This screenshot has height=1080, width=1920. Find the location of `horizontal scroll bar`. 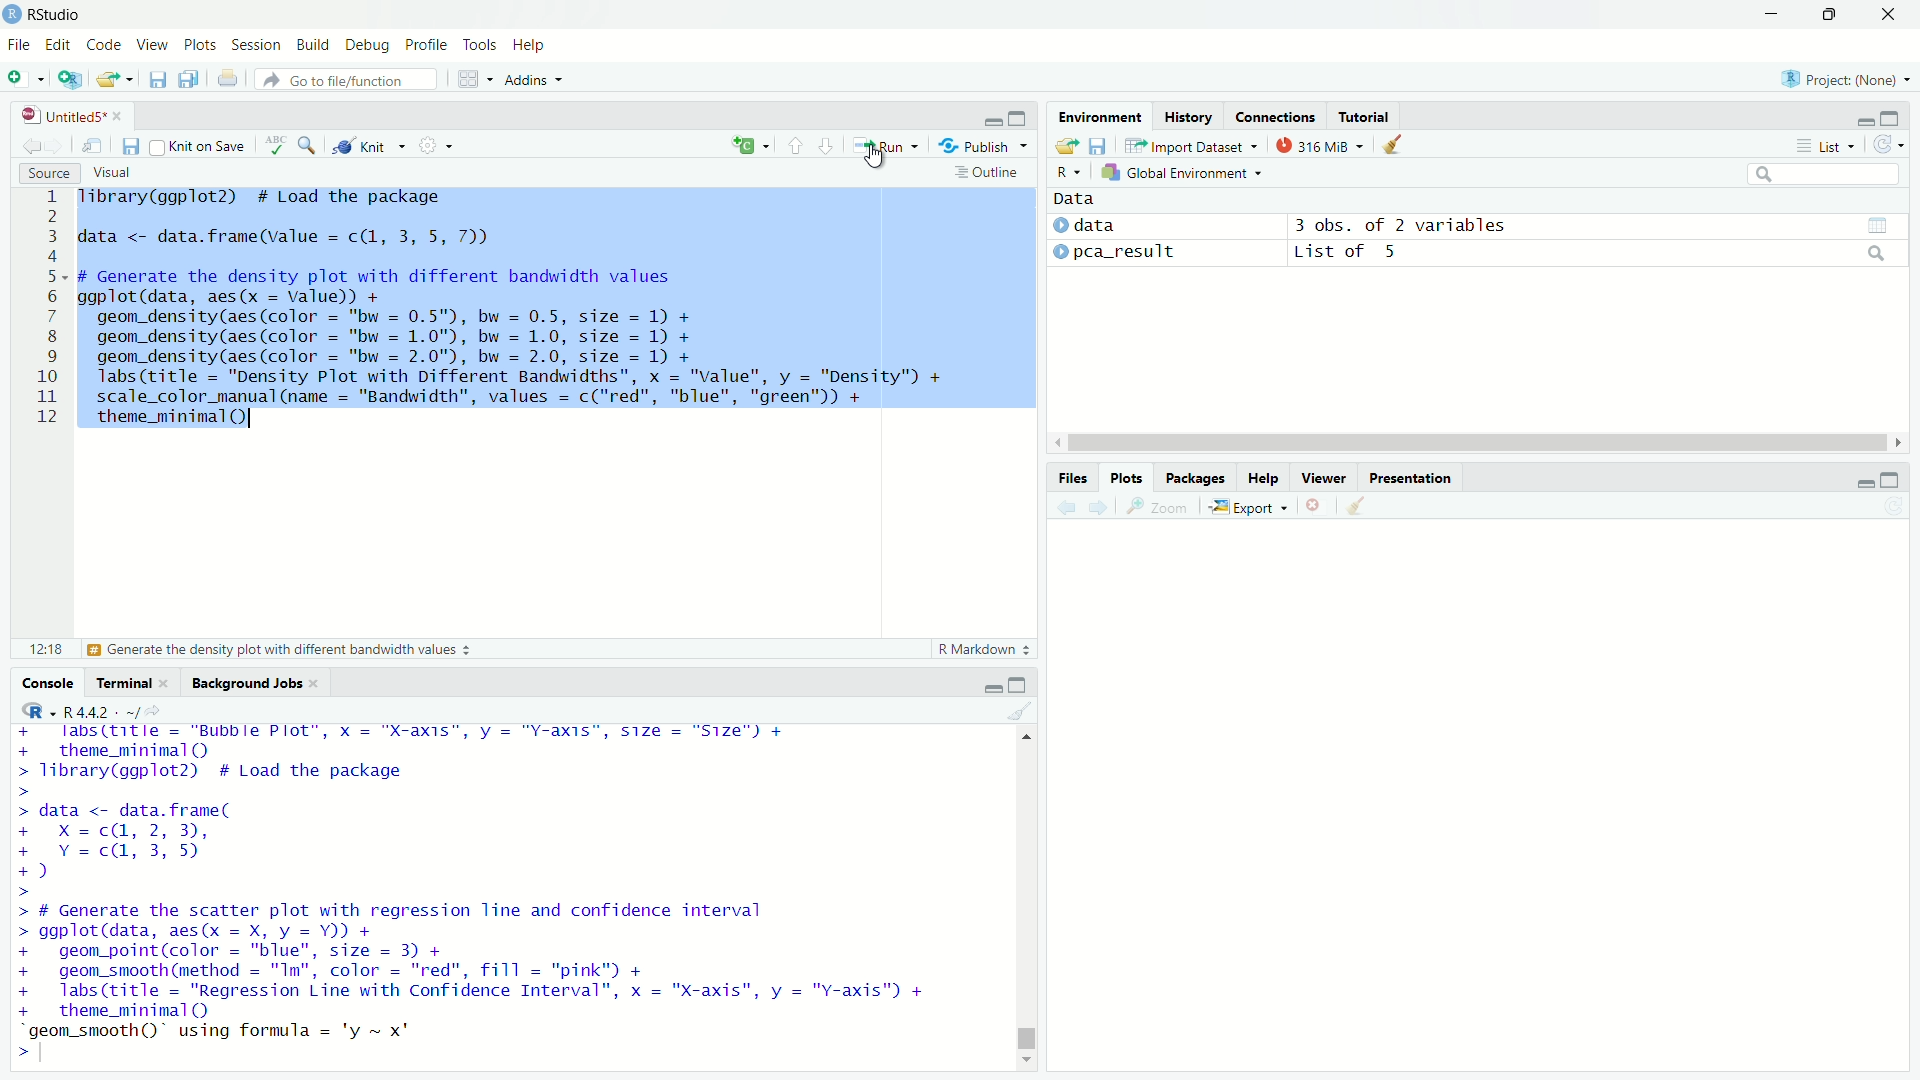

horizontal scroll bar is located at coordinates (1478, 443).